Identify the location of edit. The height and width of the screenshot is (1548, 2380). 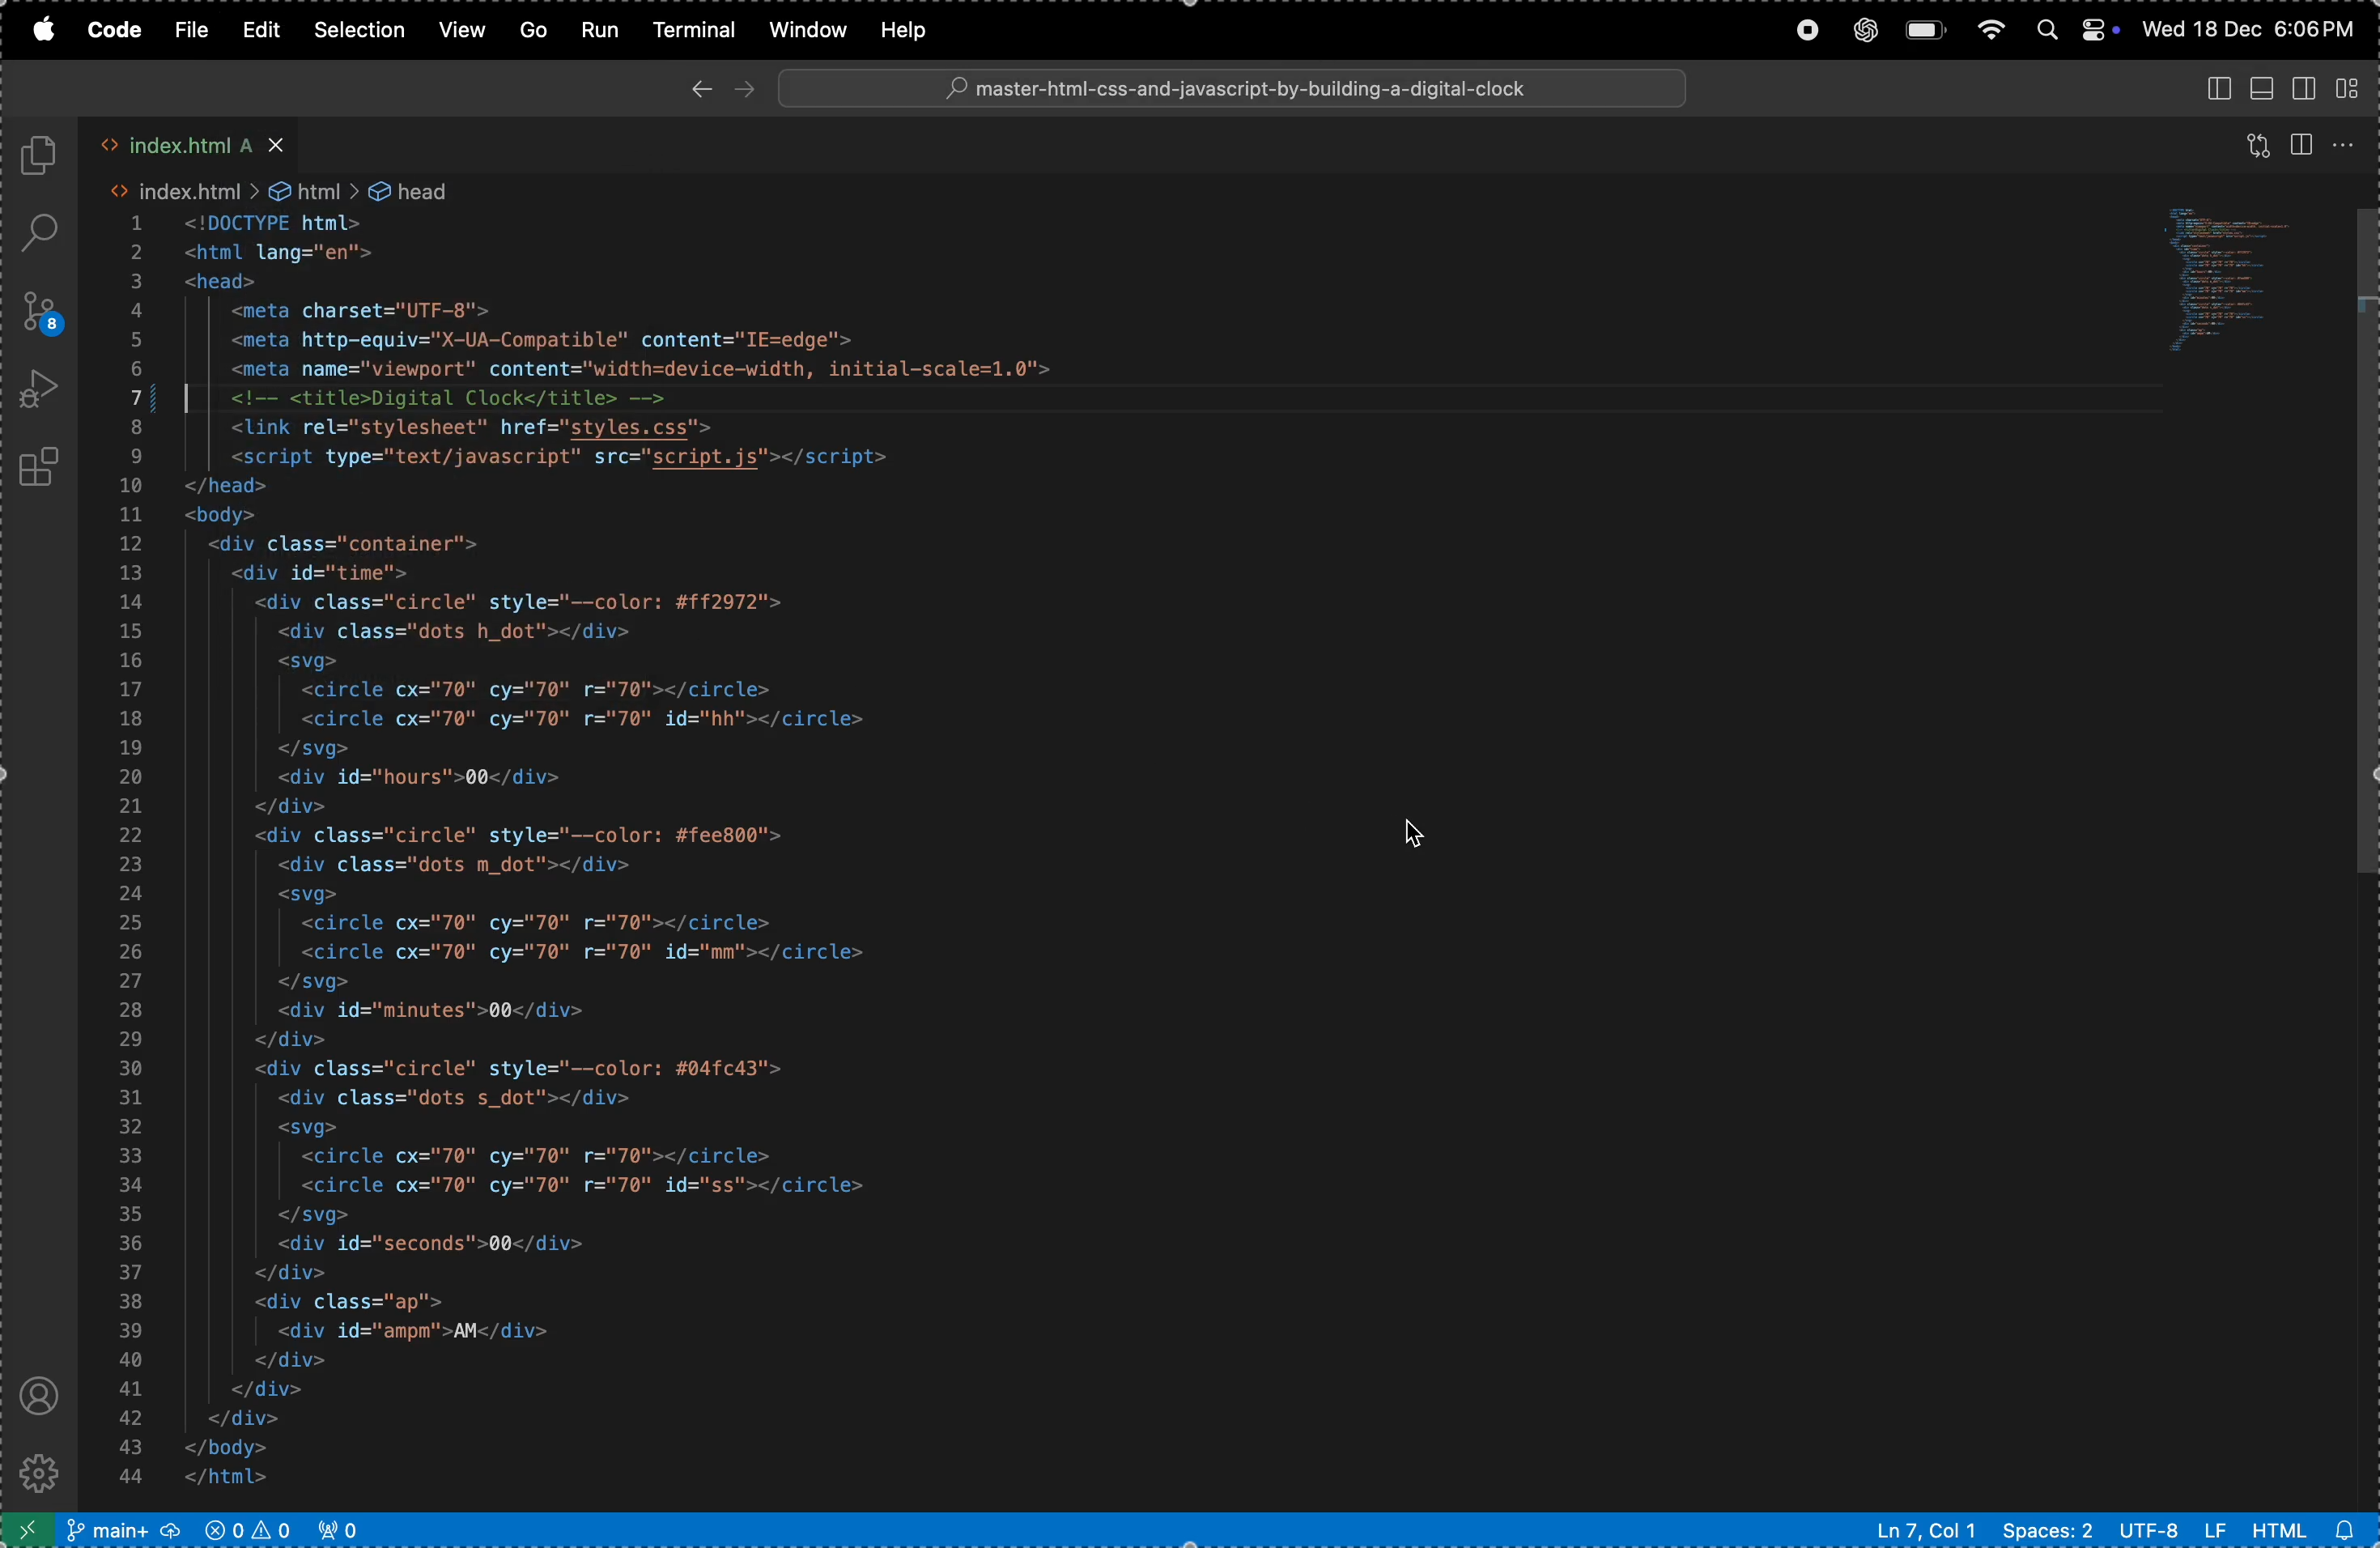
(264, 30).